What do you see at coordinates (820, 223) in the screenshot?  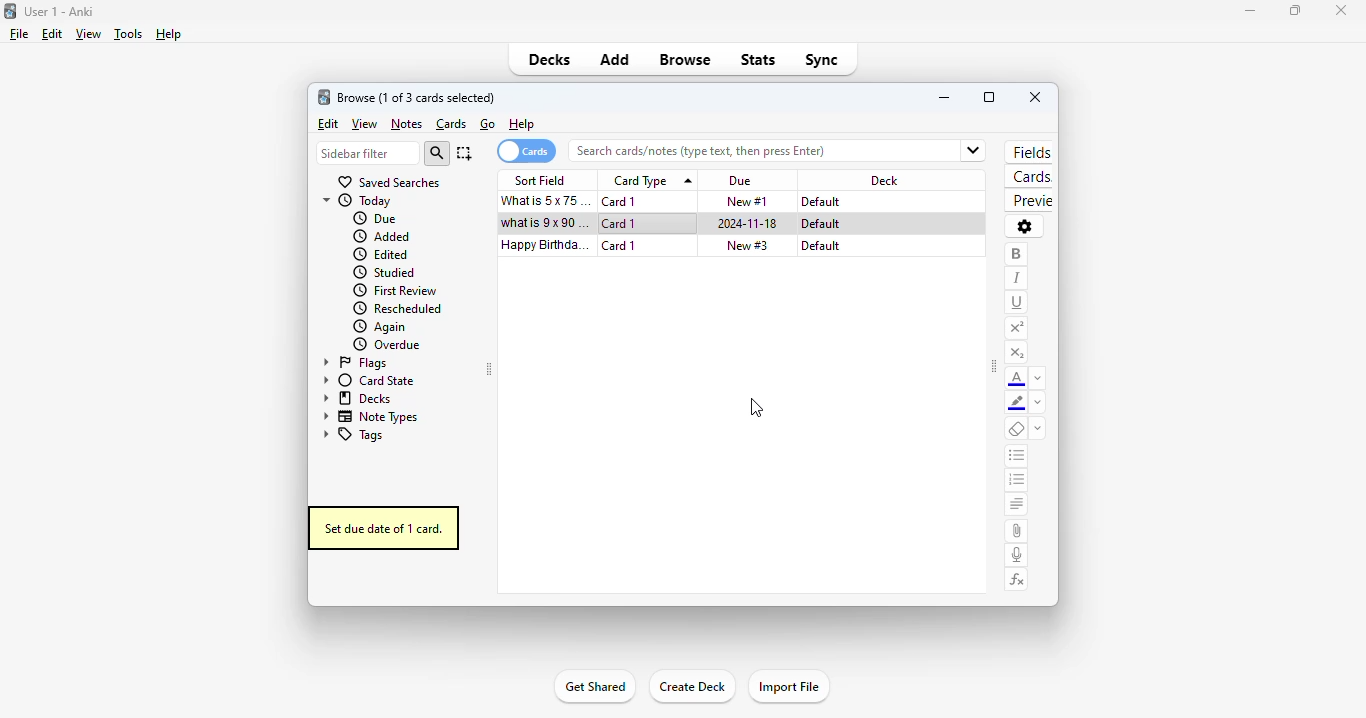 I see `default` at bounding box center [820, 223].